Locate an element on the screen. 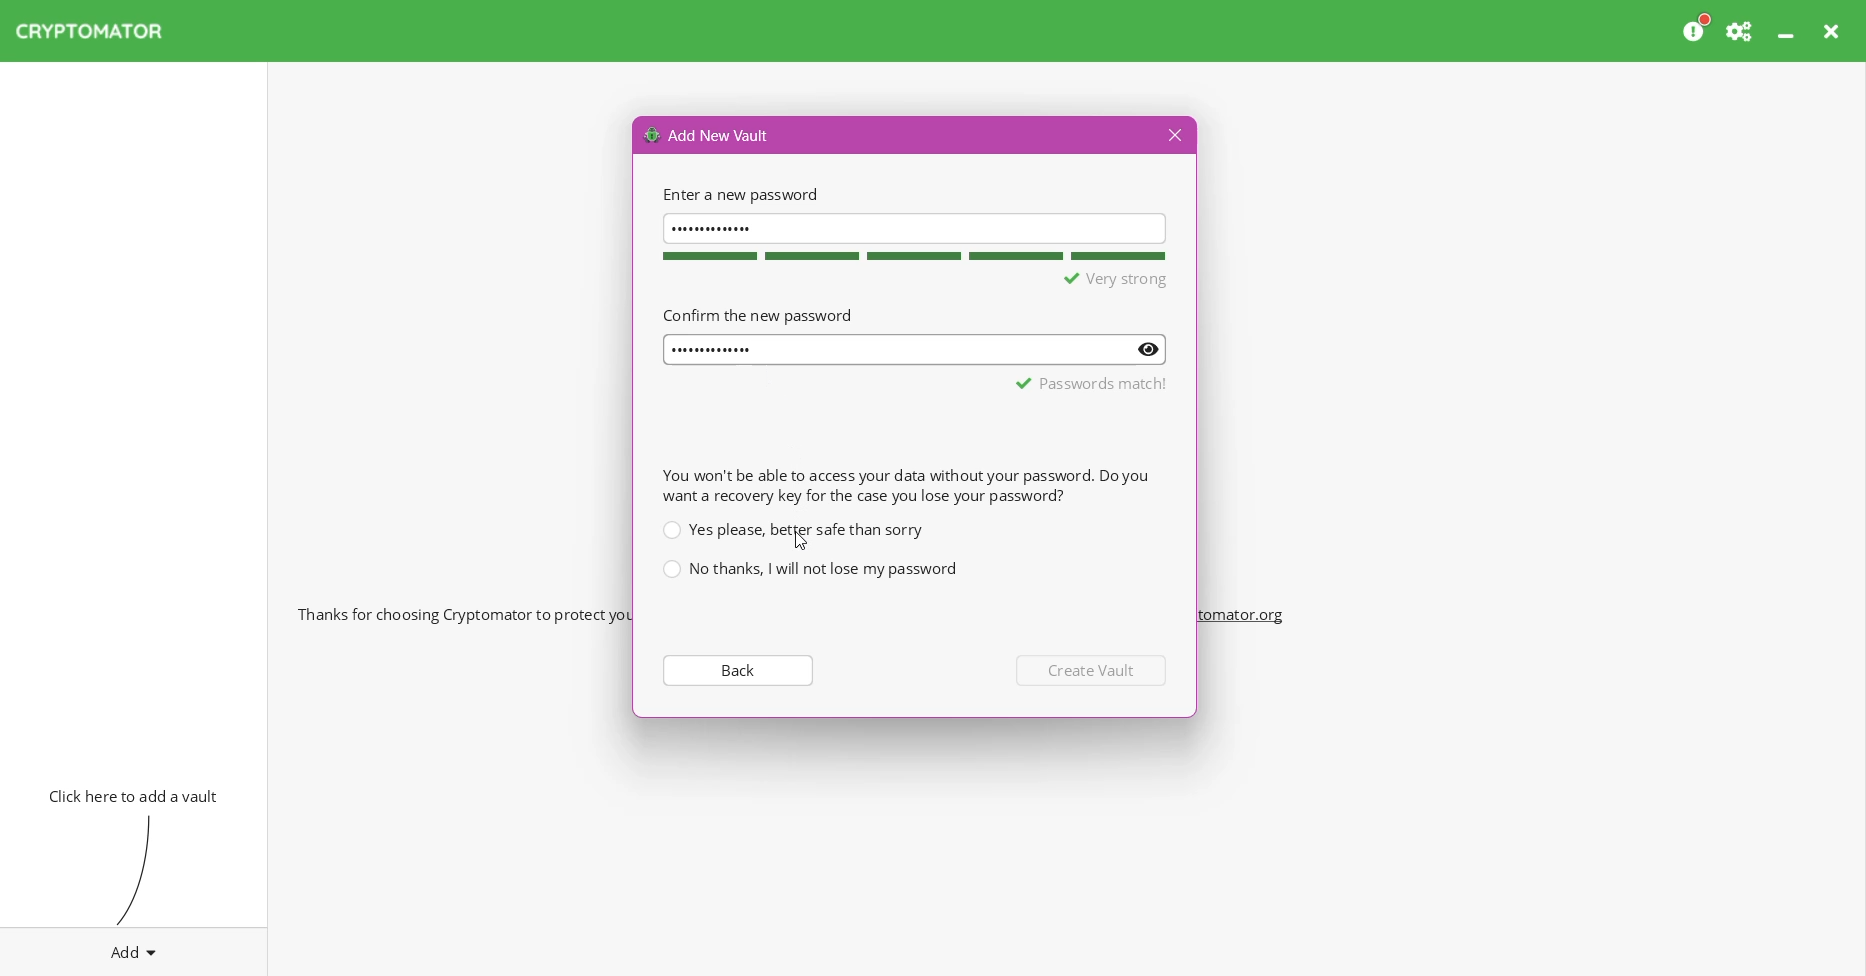 This screenshot has width=1866, height=976. Back is located at coordinates (736, 669).